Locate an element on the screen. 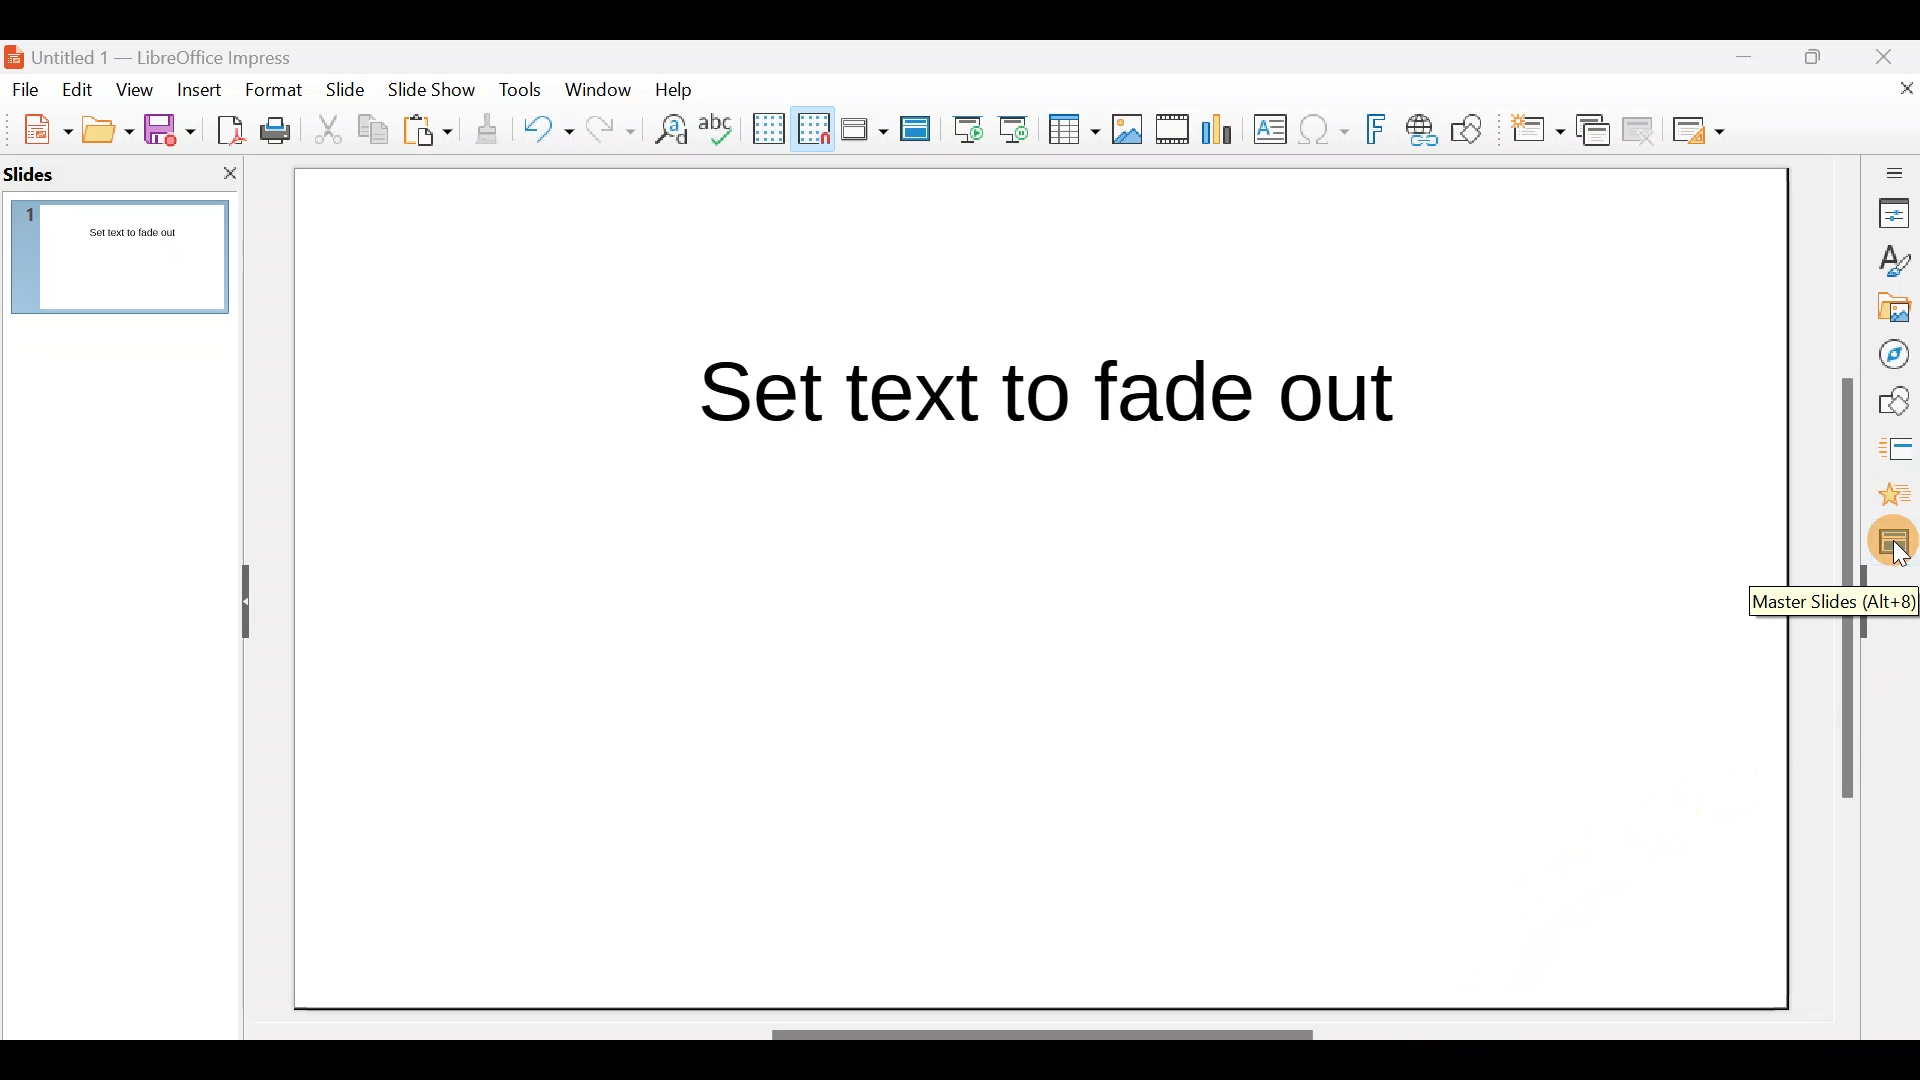 The image size is (1920, 1080). Maximise is located at coordinates (1818, 61).